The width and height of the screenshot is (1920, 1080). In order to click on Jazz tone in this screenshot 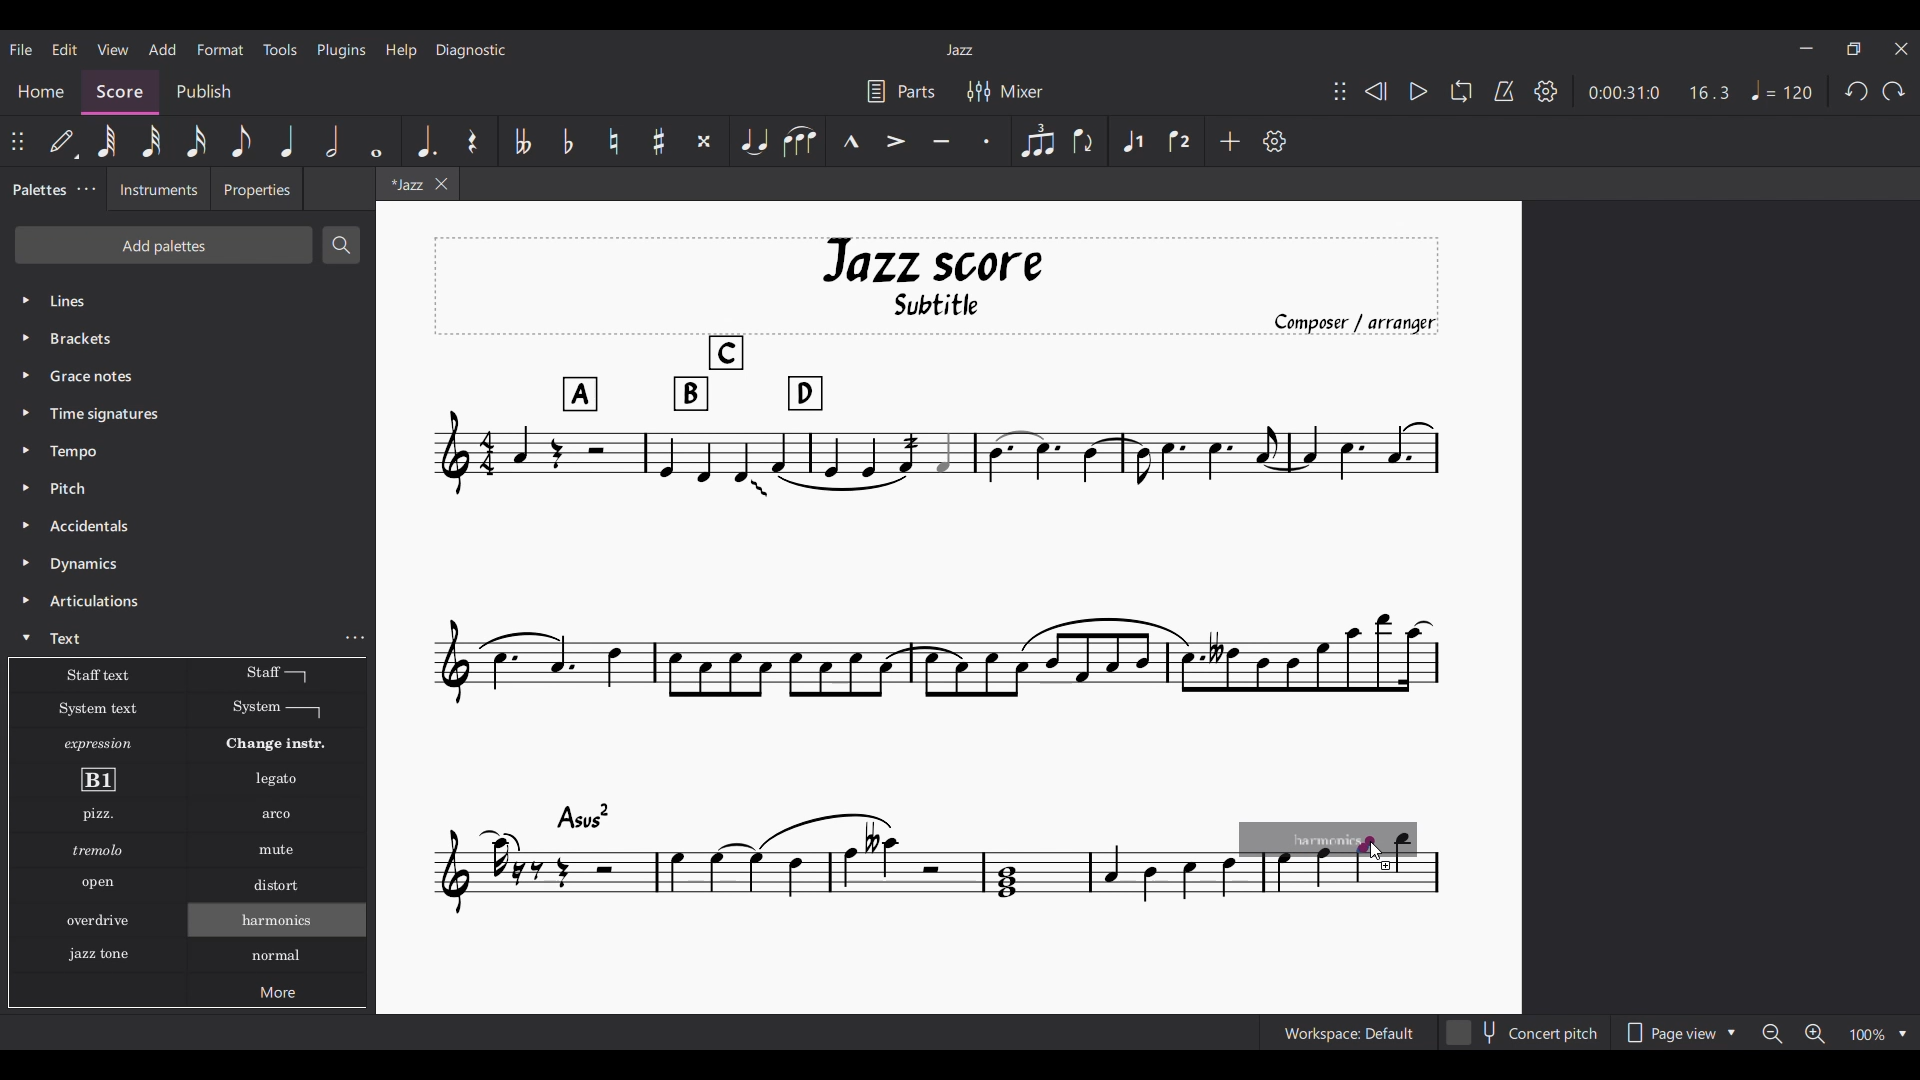, I will do `click(104, 951)`.